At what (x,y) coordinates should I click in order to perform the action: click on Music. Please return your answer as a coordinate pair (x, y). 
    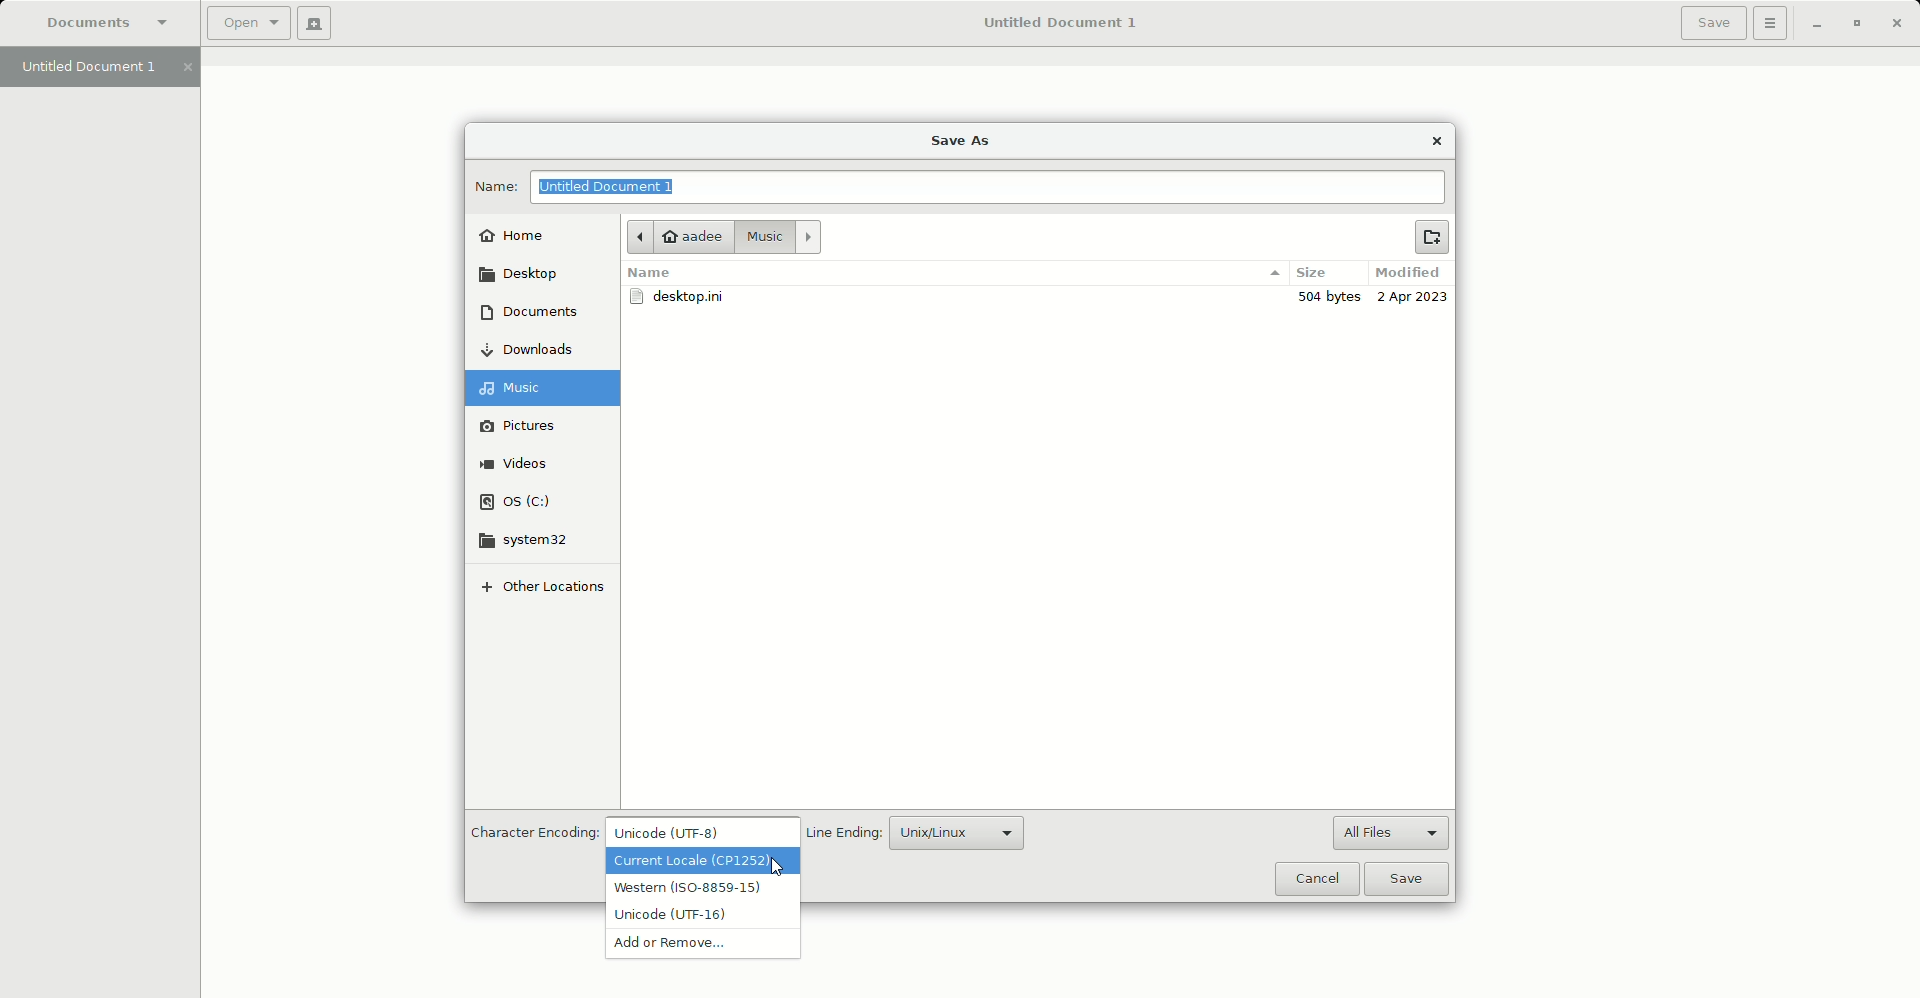
    Looking at the image, I should click on (542, 390).